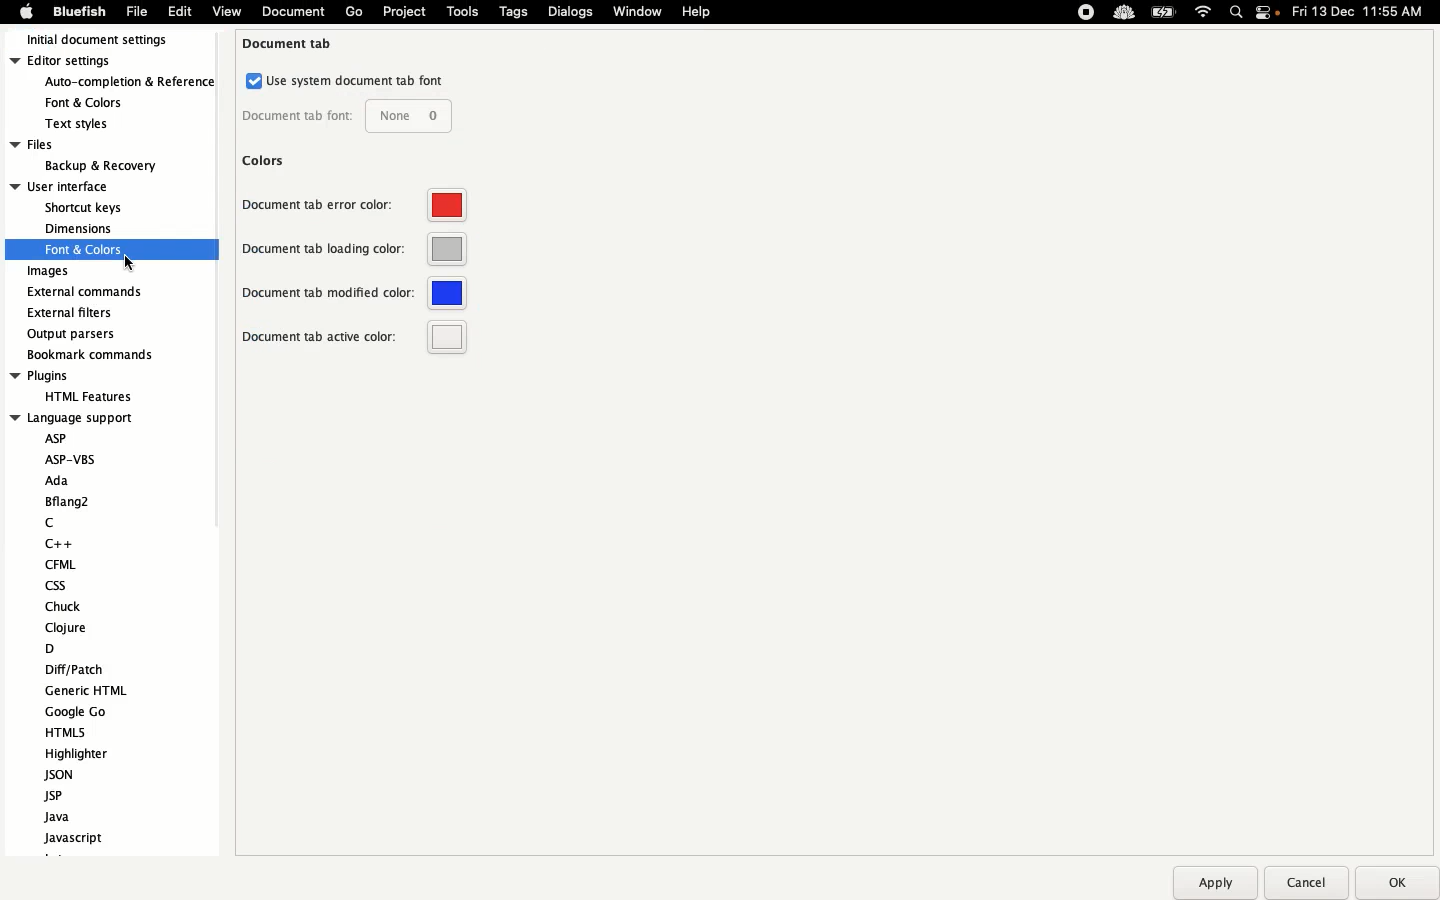 Image resolution: width=1440 pixels, height=900 pixels. I want to click on document tab, so click(292, 44).